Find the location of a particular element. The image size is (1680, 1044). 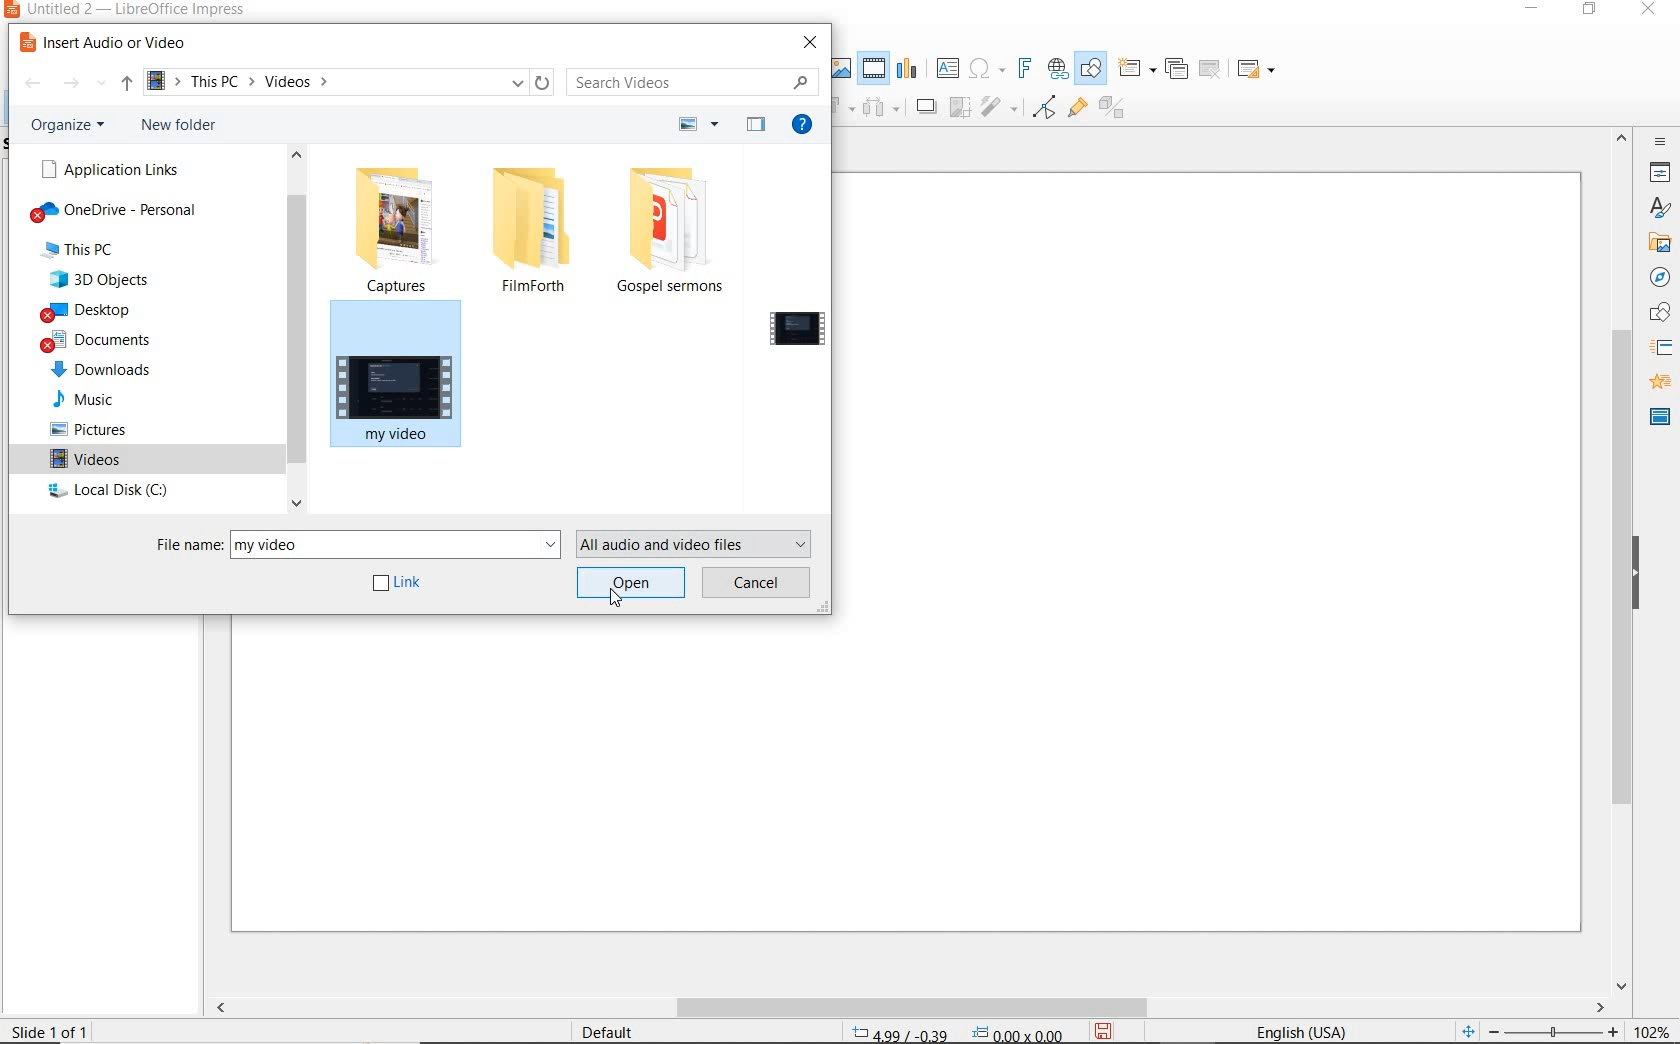

TEXT LANGUAGE is located at coordinates (1307, 1028).